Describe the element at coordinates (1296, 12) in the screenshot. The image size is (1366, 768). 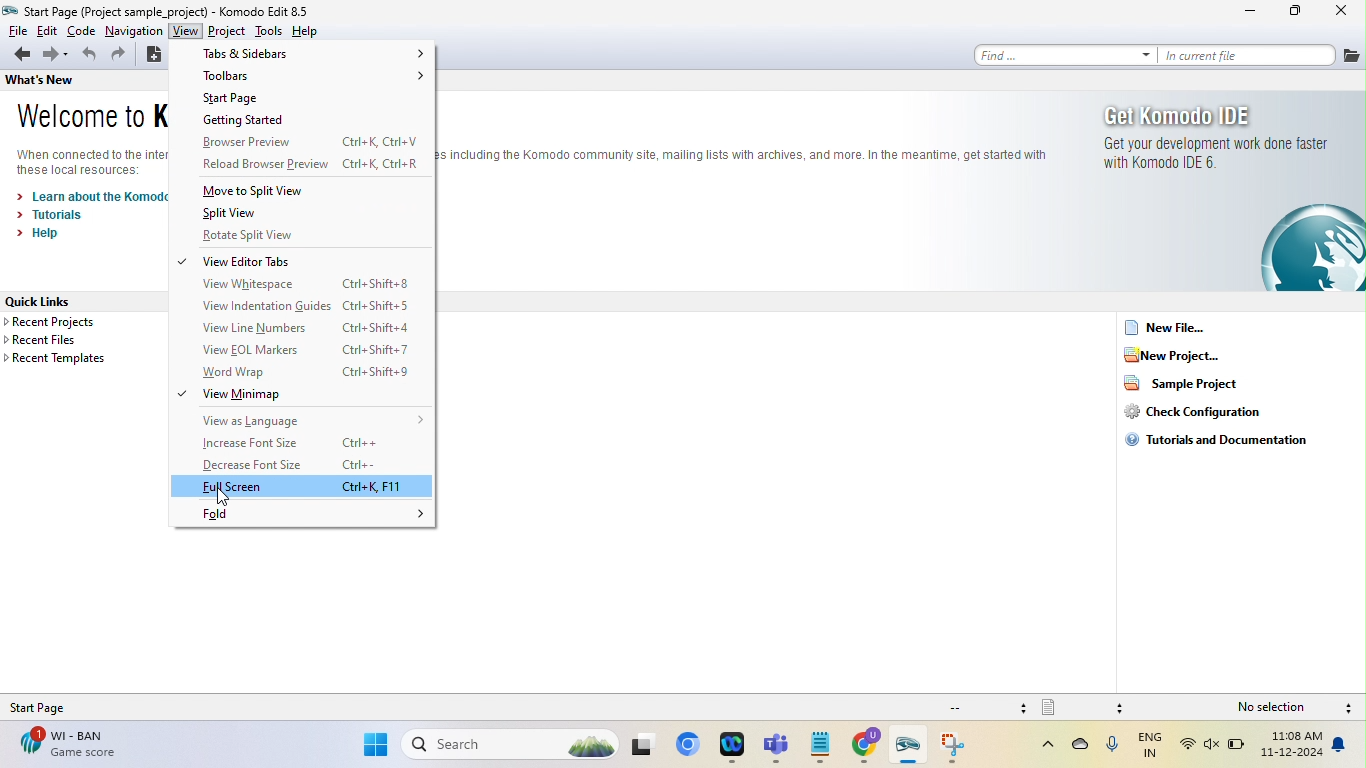
I see `maximize` at that location.